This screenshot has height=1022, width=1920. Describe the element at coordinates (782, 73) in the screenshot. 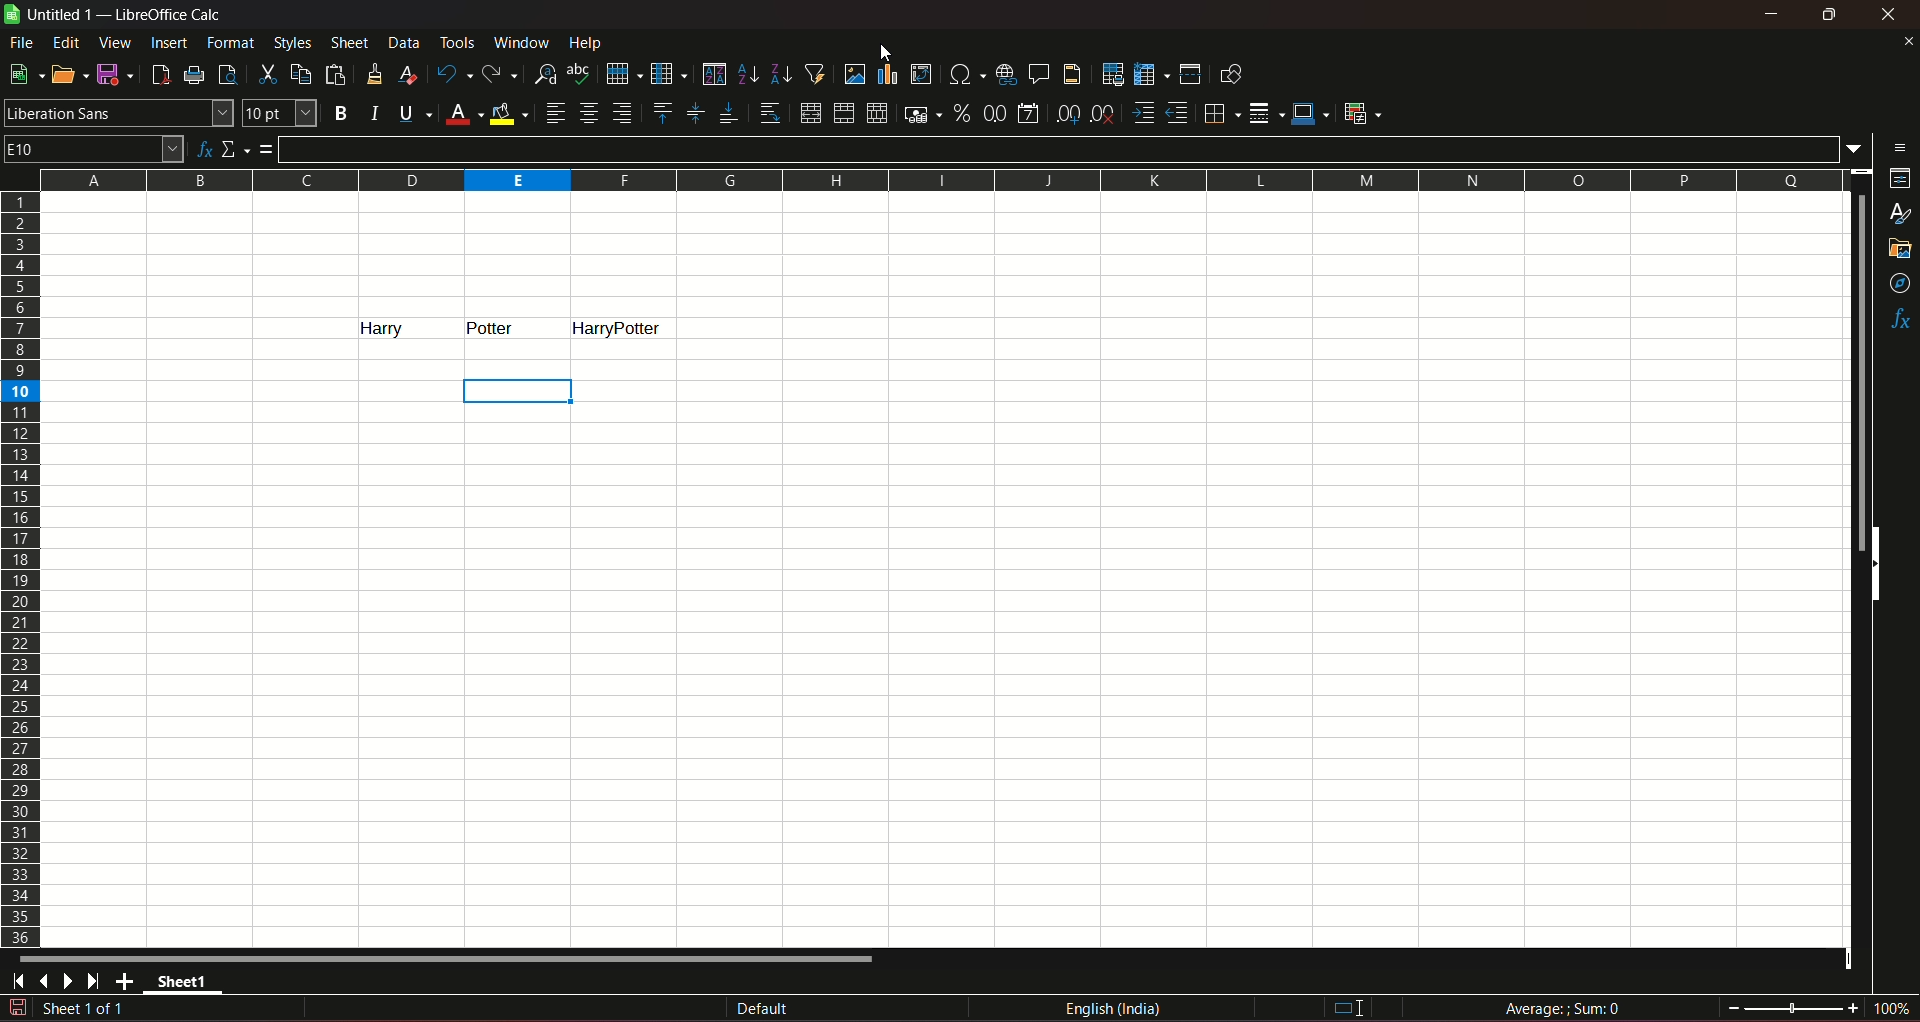

I see `sort desending` at that location.